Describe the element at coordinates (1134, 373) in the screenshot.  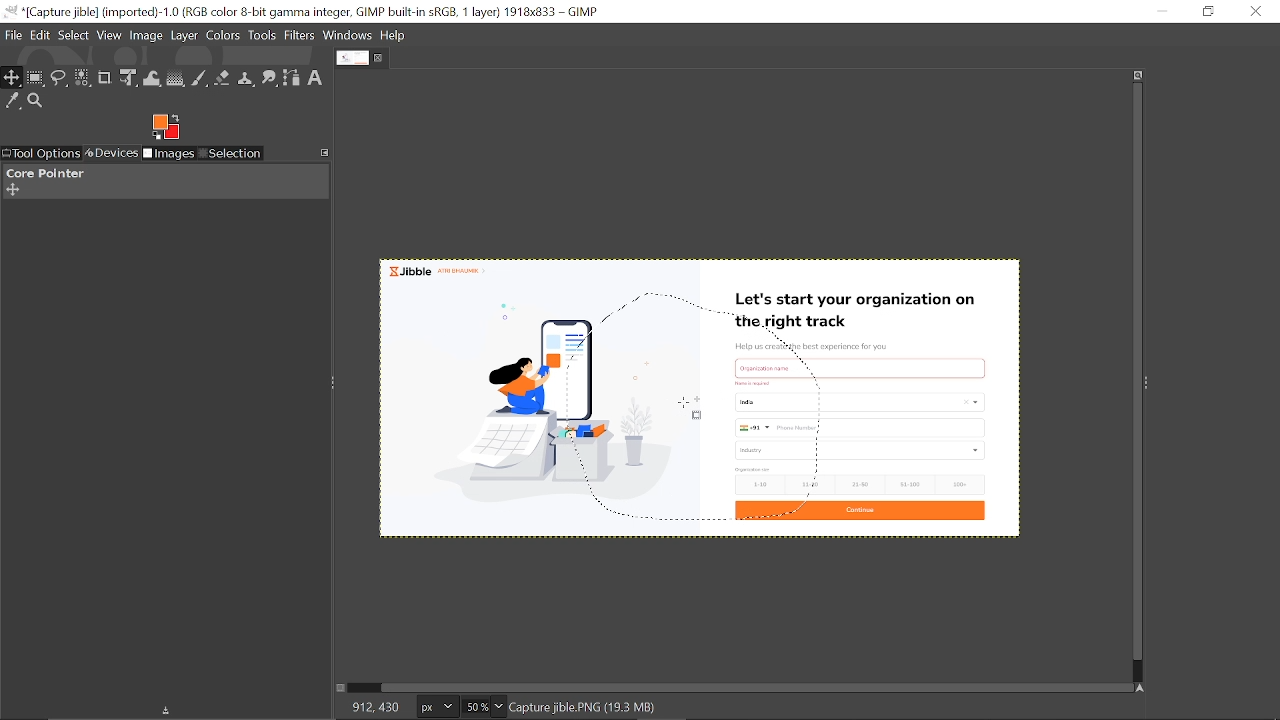
I see `Vertical scrollbar` at that location.